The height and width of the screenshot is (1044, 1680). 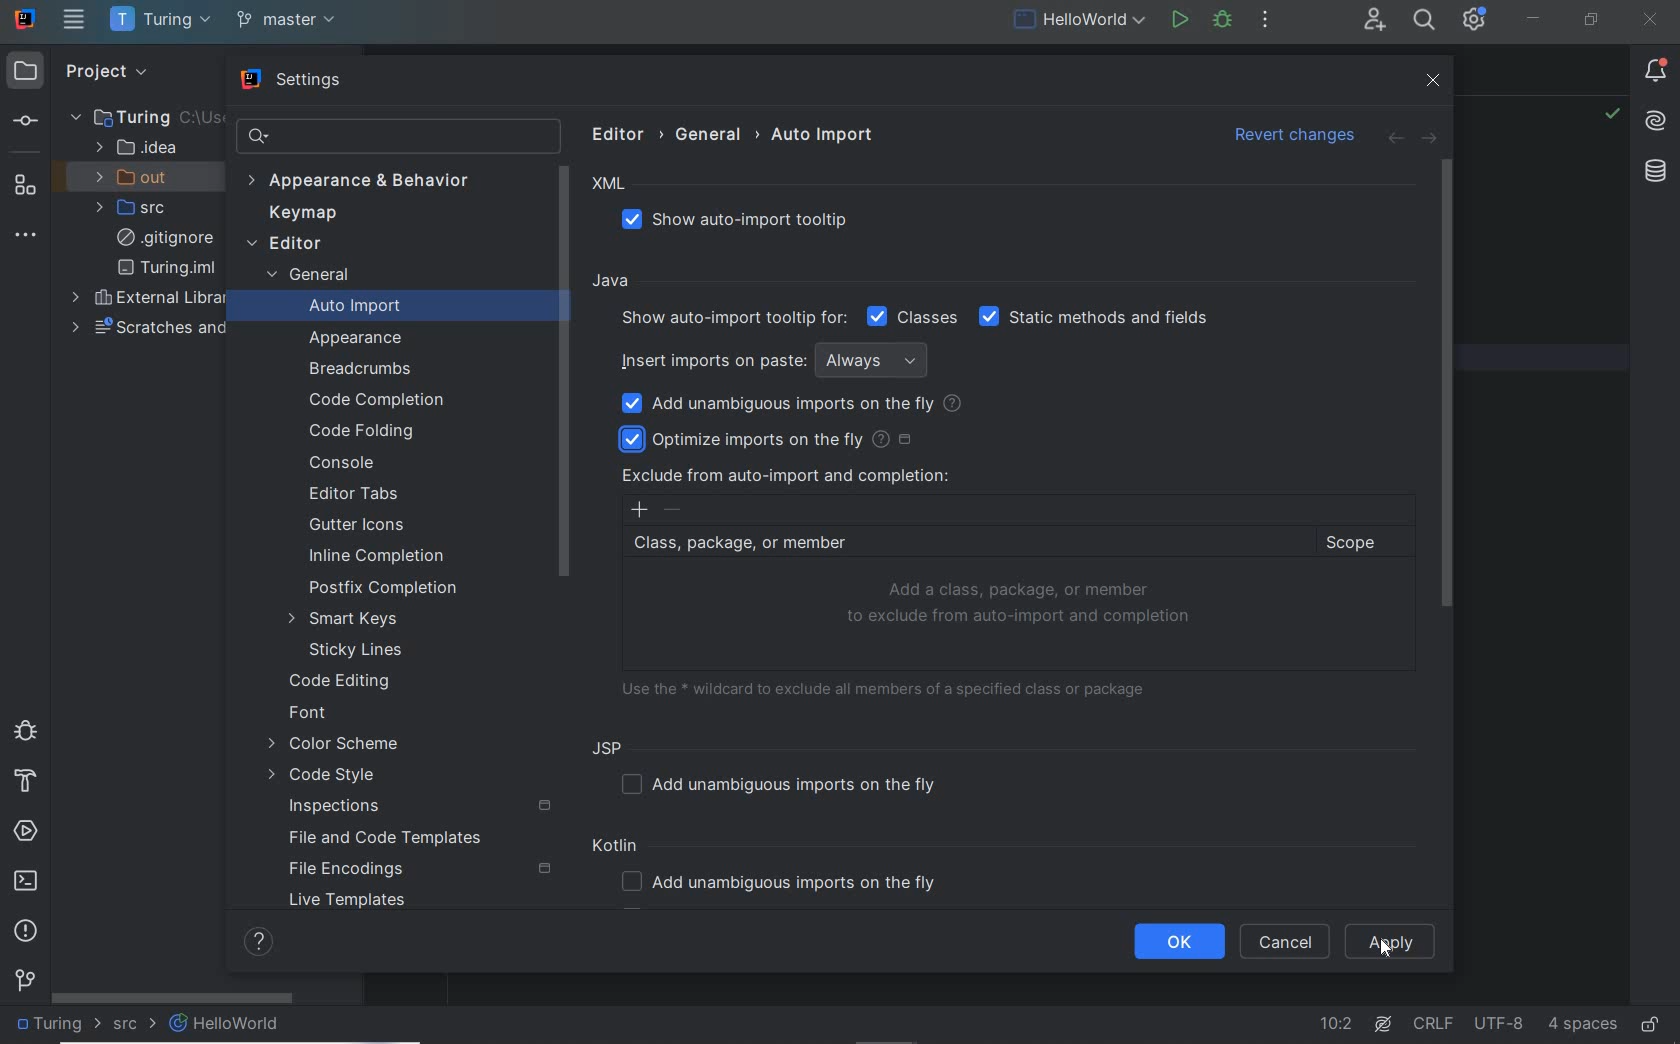 I want to click on SCROLLBAR, so click(x=1445, y=383).